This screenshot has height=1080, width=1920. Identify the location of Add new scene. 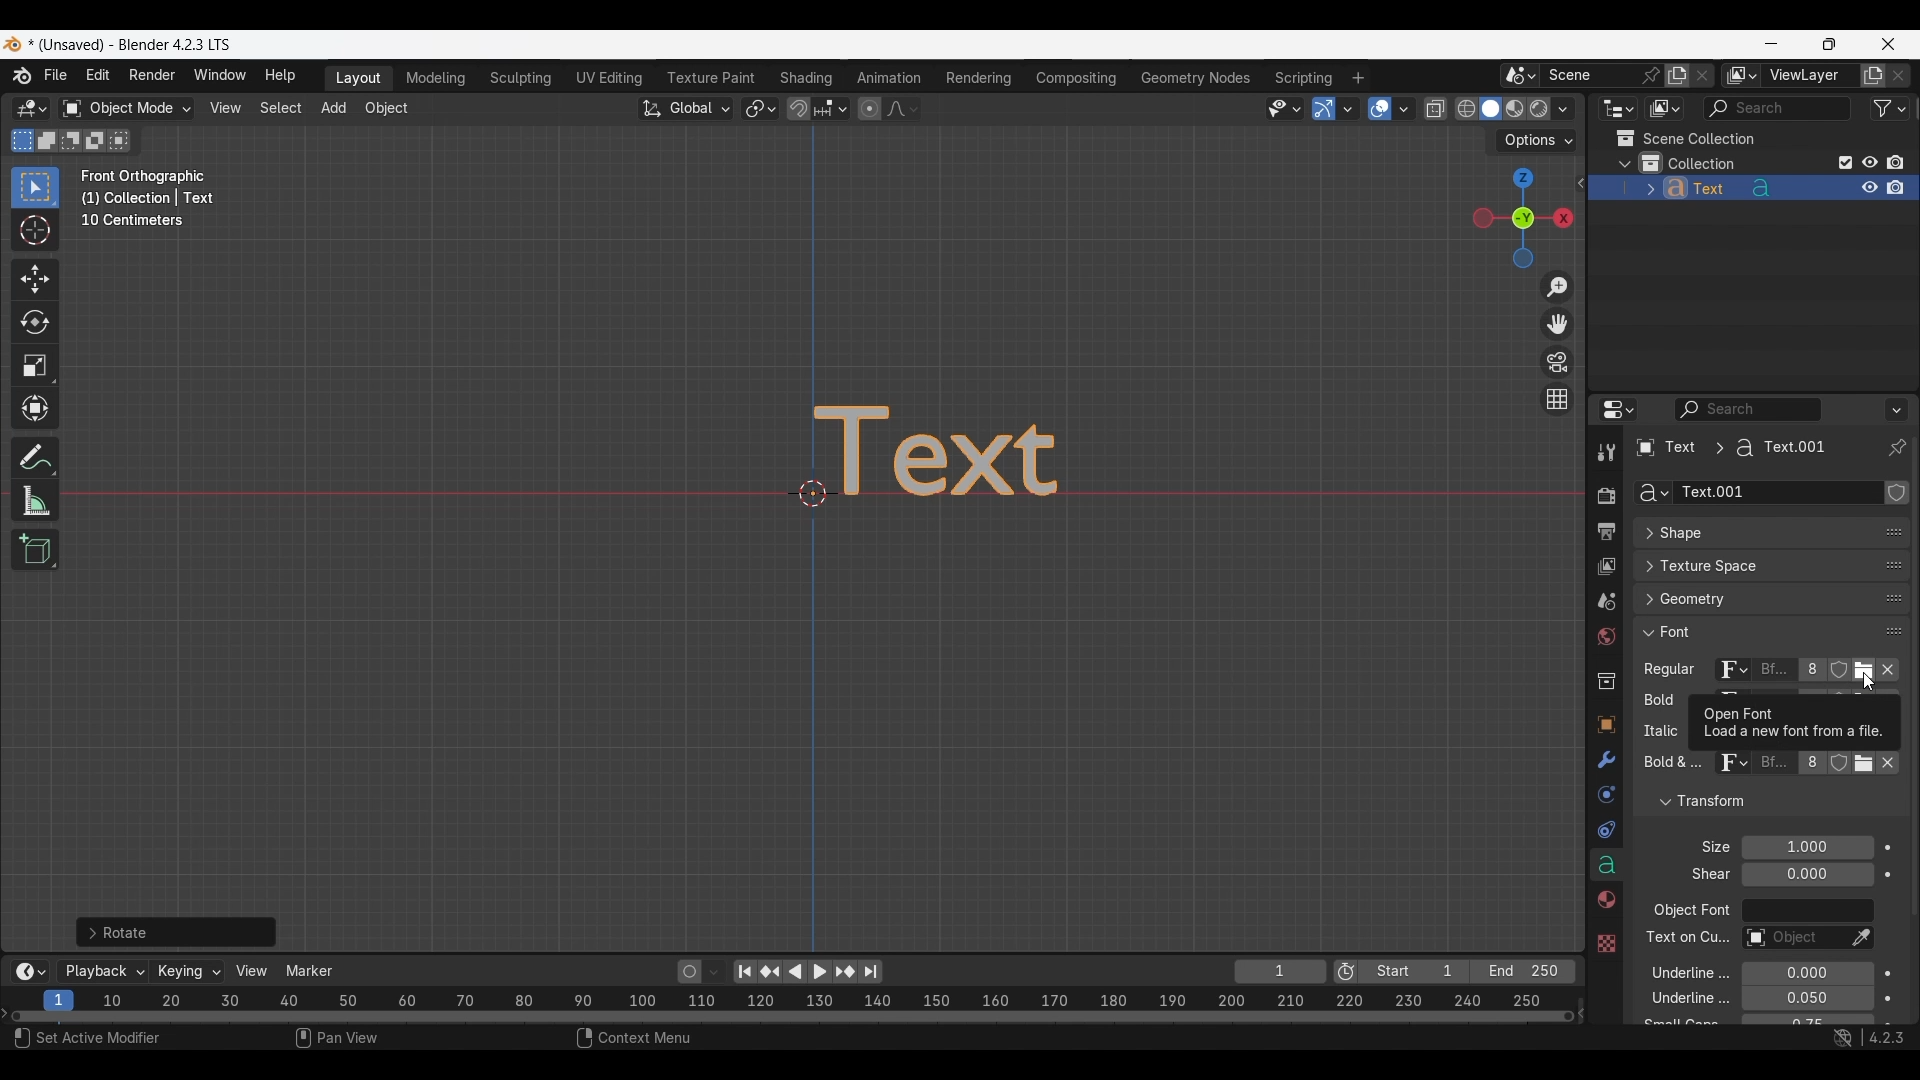
(1677, 76).